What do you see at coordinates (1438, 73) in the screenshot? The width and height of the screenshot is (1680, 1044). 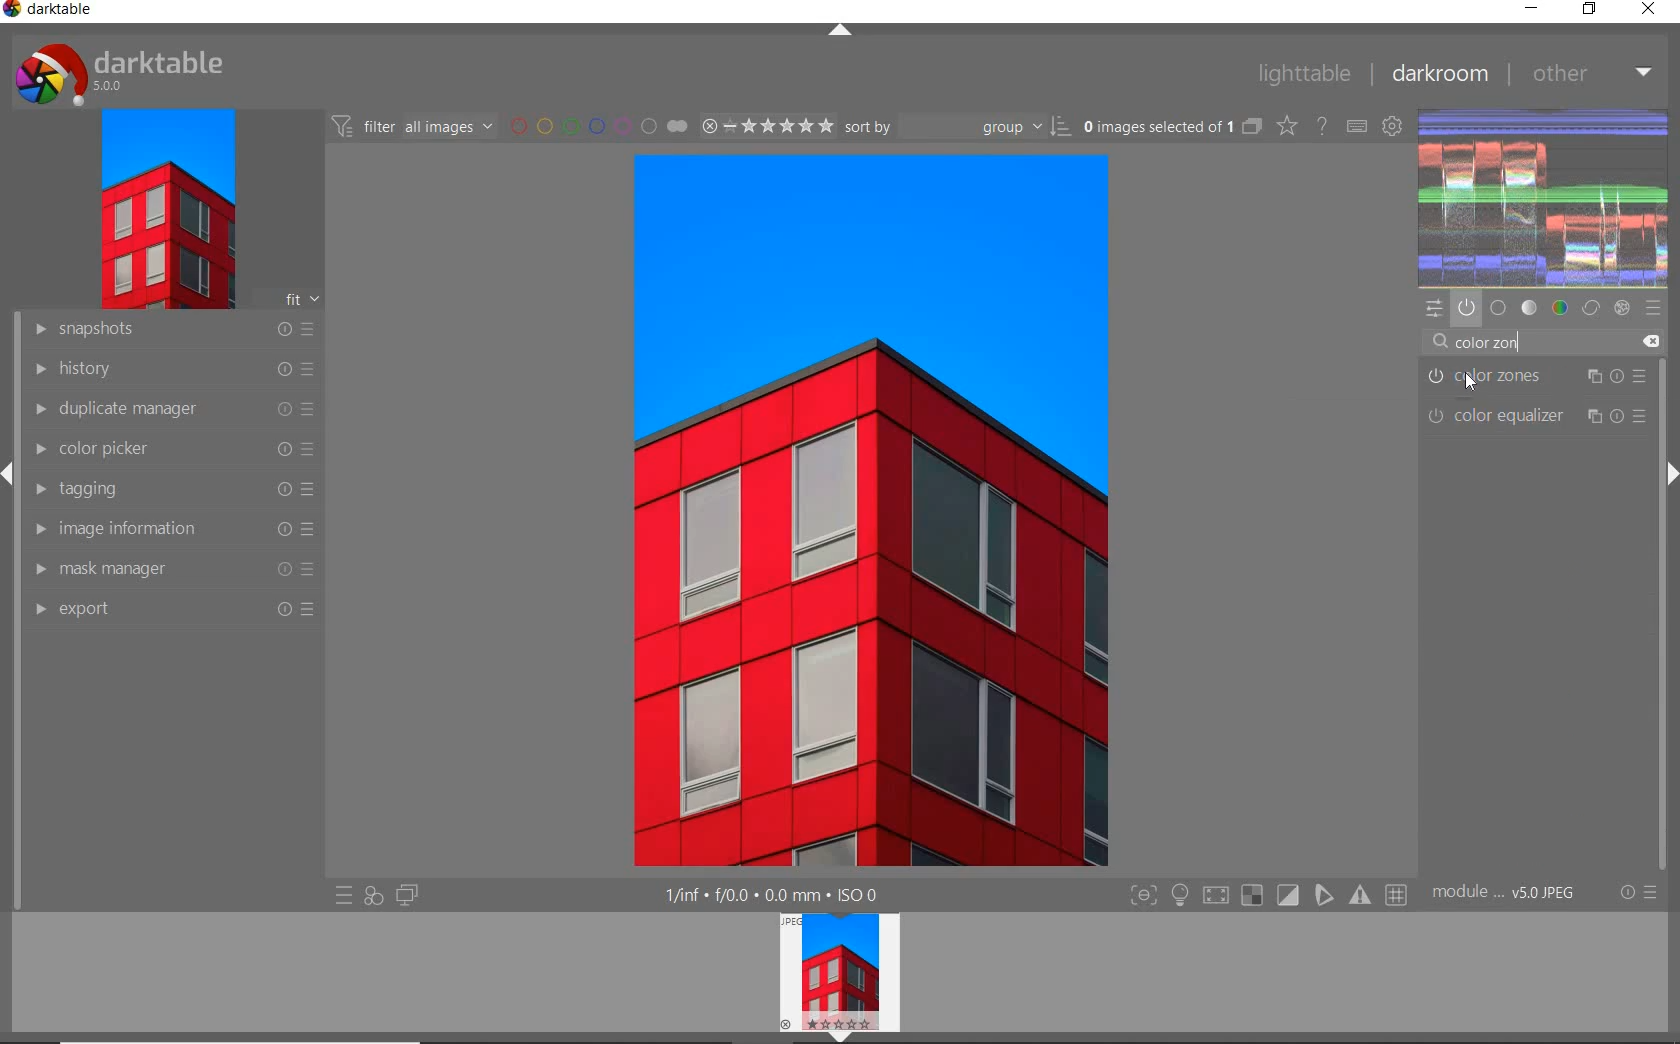 I see `dakroom` at bounding box center [1438, 73].